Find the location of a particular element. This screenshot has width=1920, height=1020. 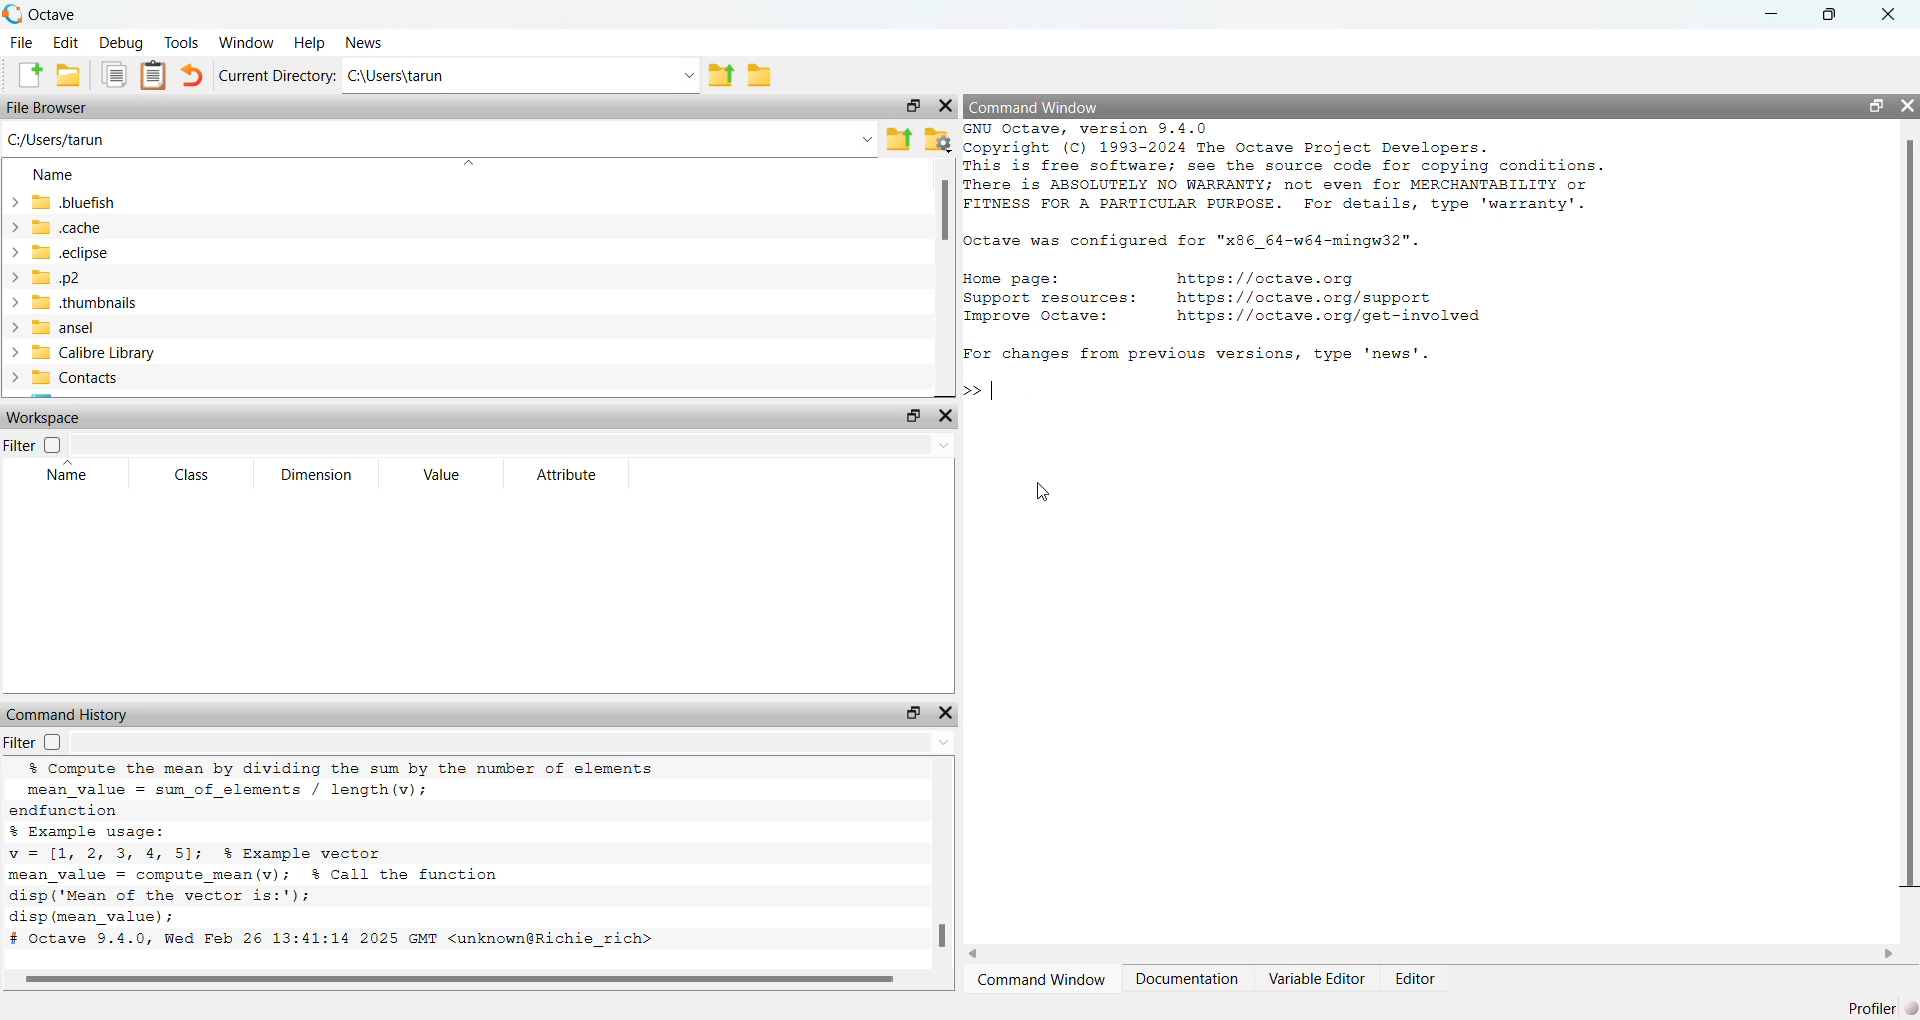

news is located at coordinates (368, 43).